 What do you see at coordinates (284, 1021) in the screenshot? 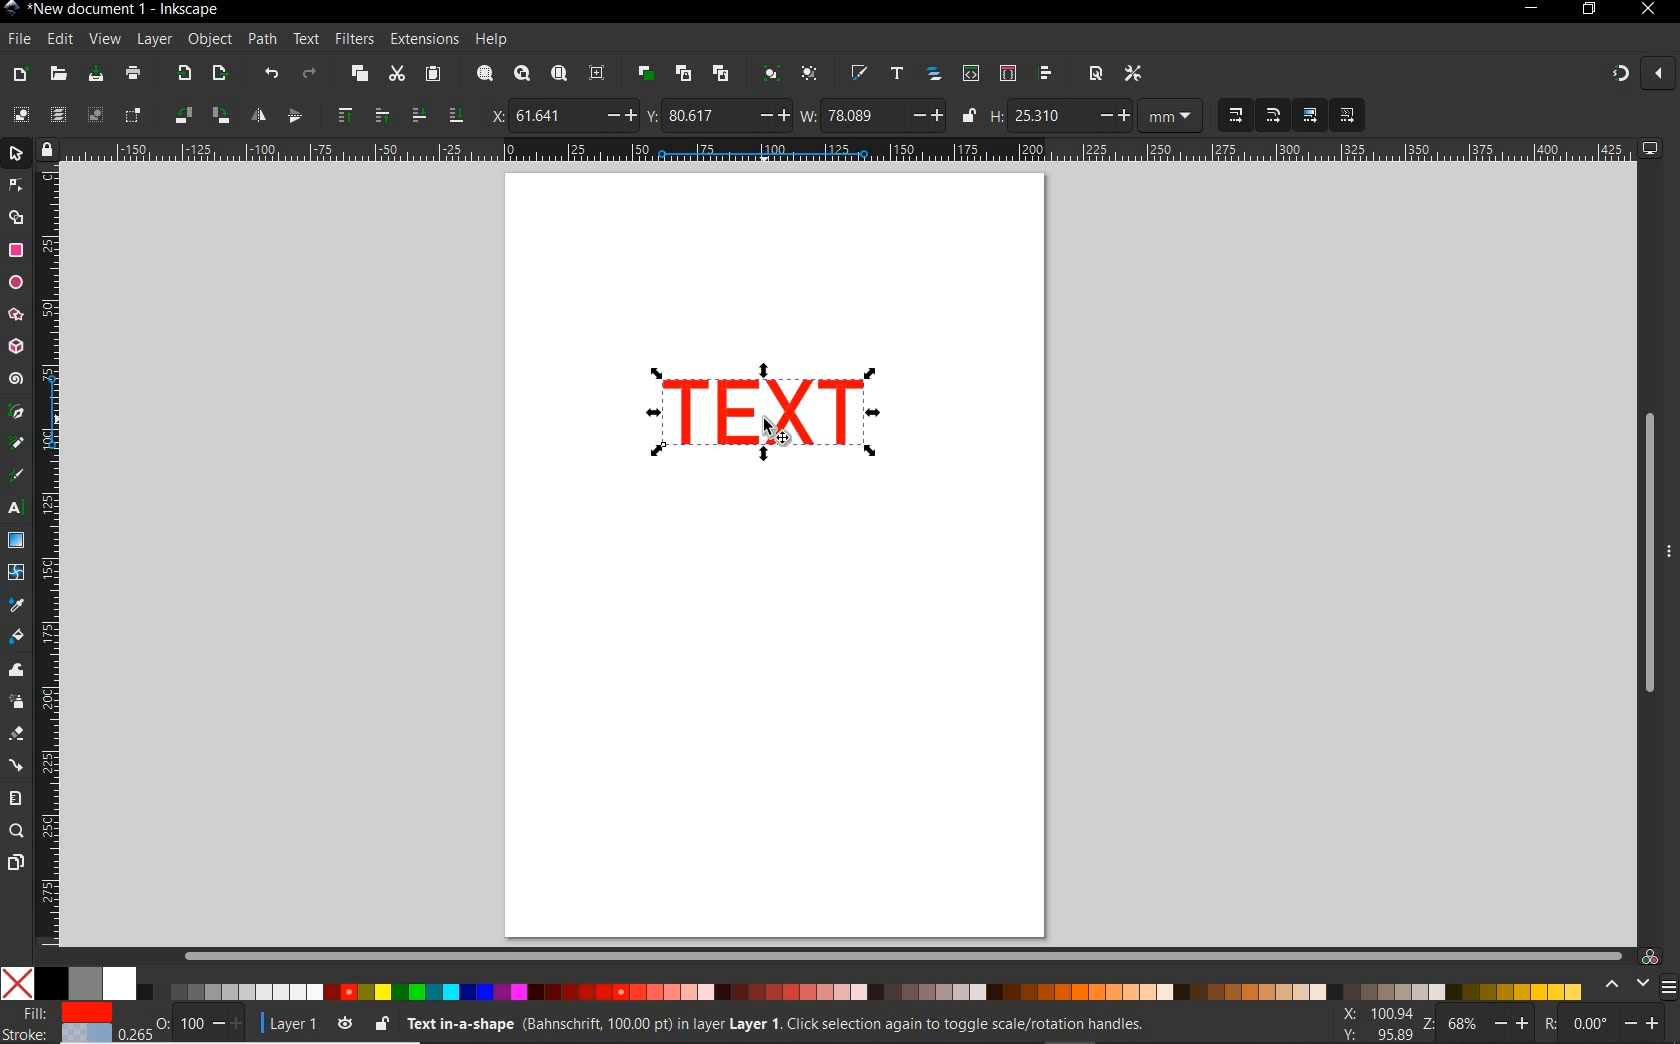
I see `current layer` at bounding box center [284, 1021].